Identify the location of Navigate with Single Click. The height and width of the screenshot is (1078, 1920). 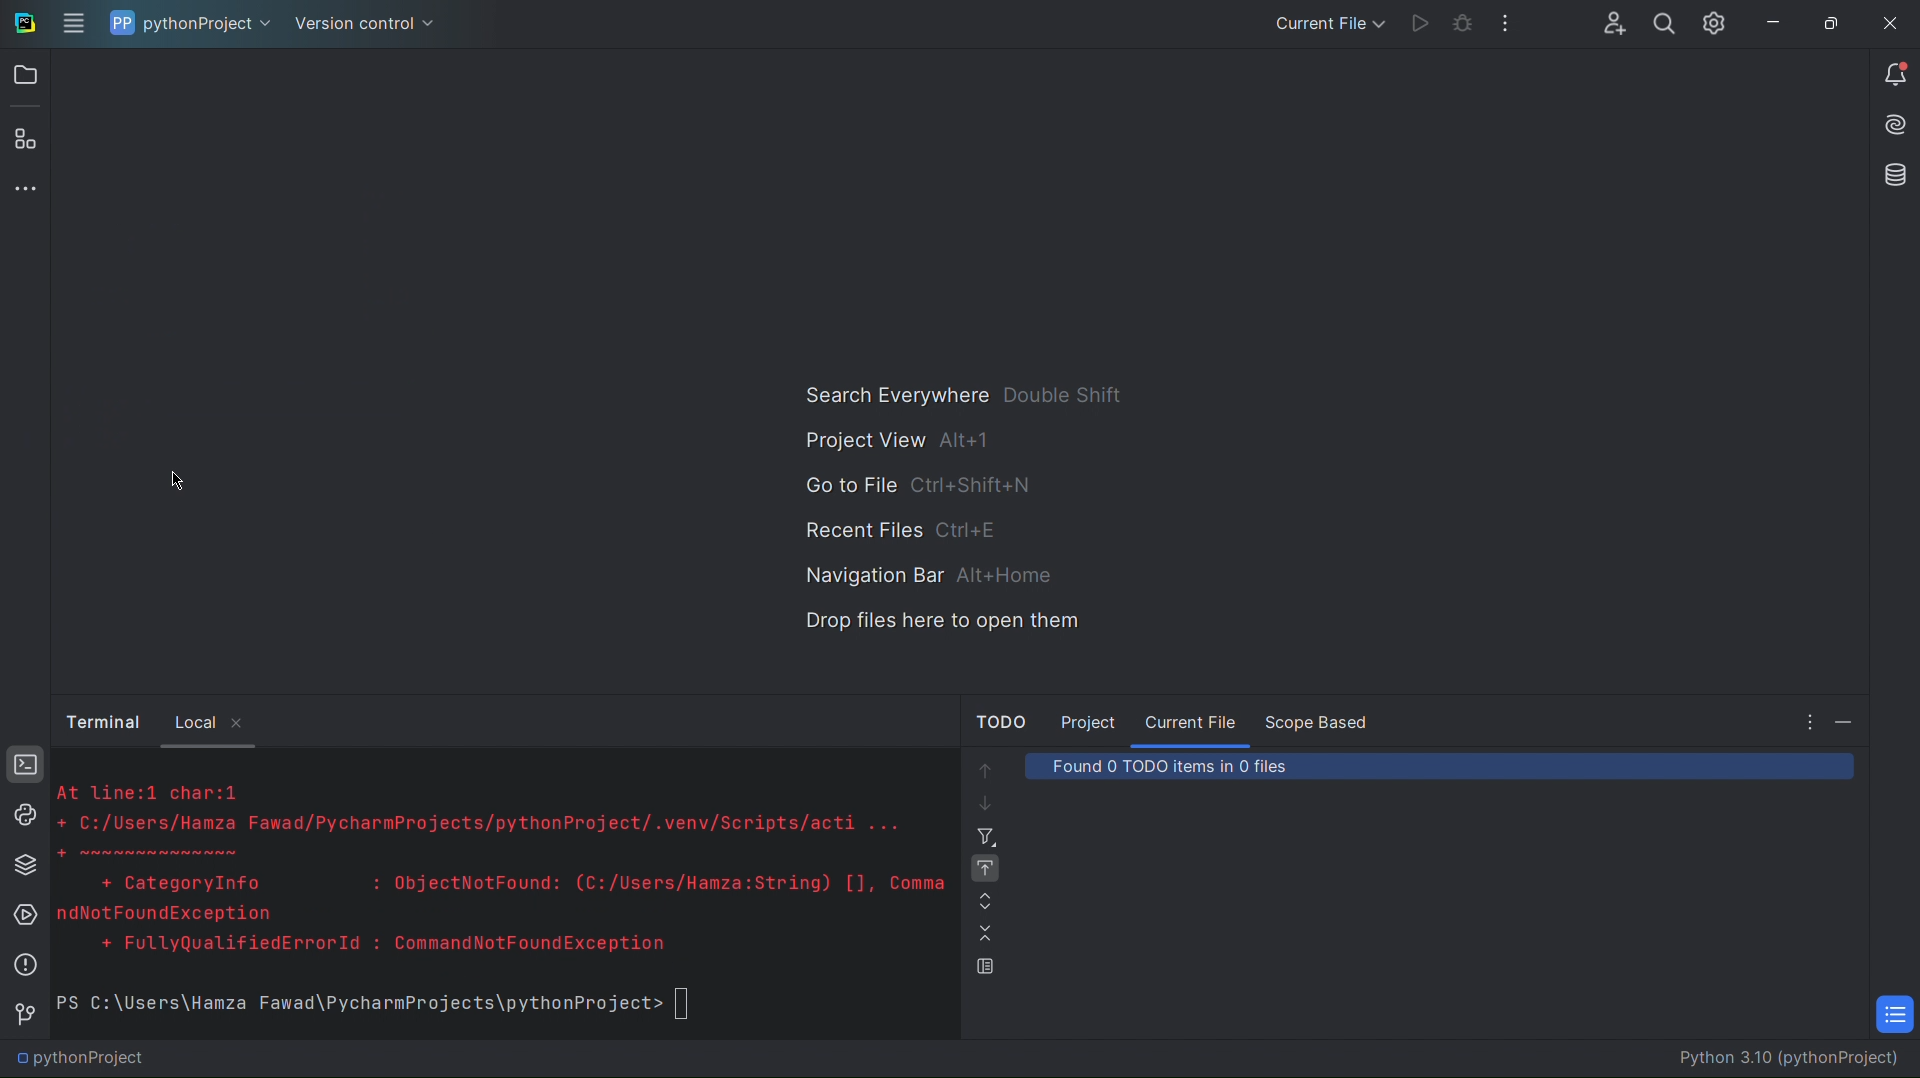
(982, 871).